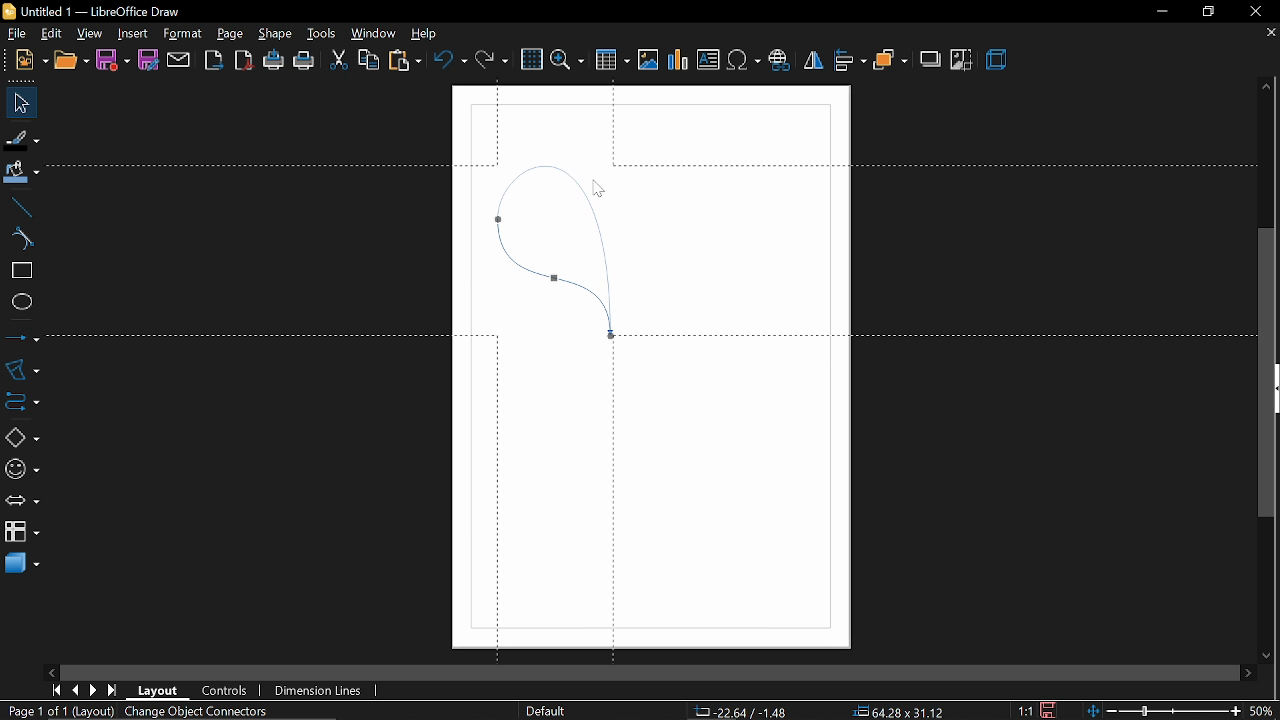 The image size is (1280, 720). Describe the element at coordinates (226, 692) in the screenshot. I see `controls` at that location.